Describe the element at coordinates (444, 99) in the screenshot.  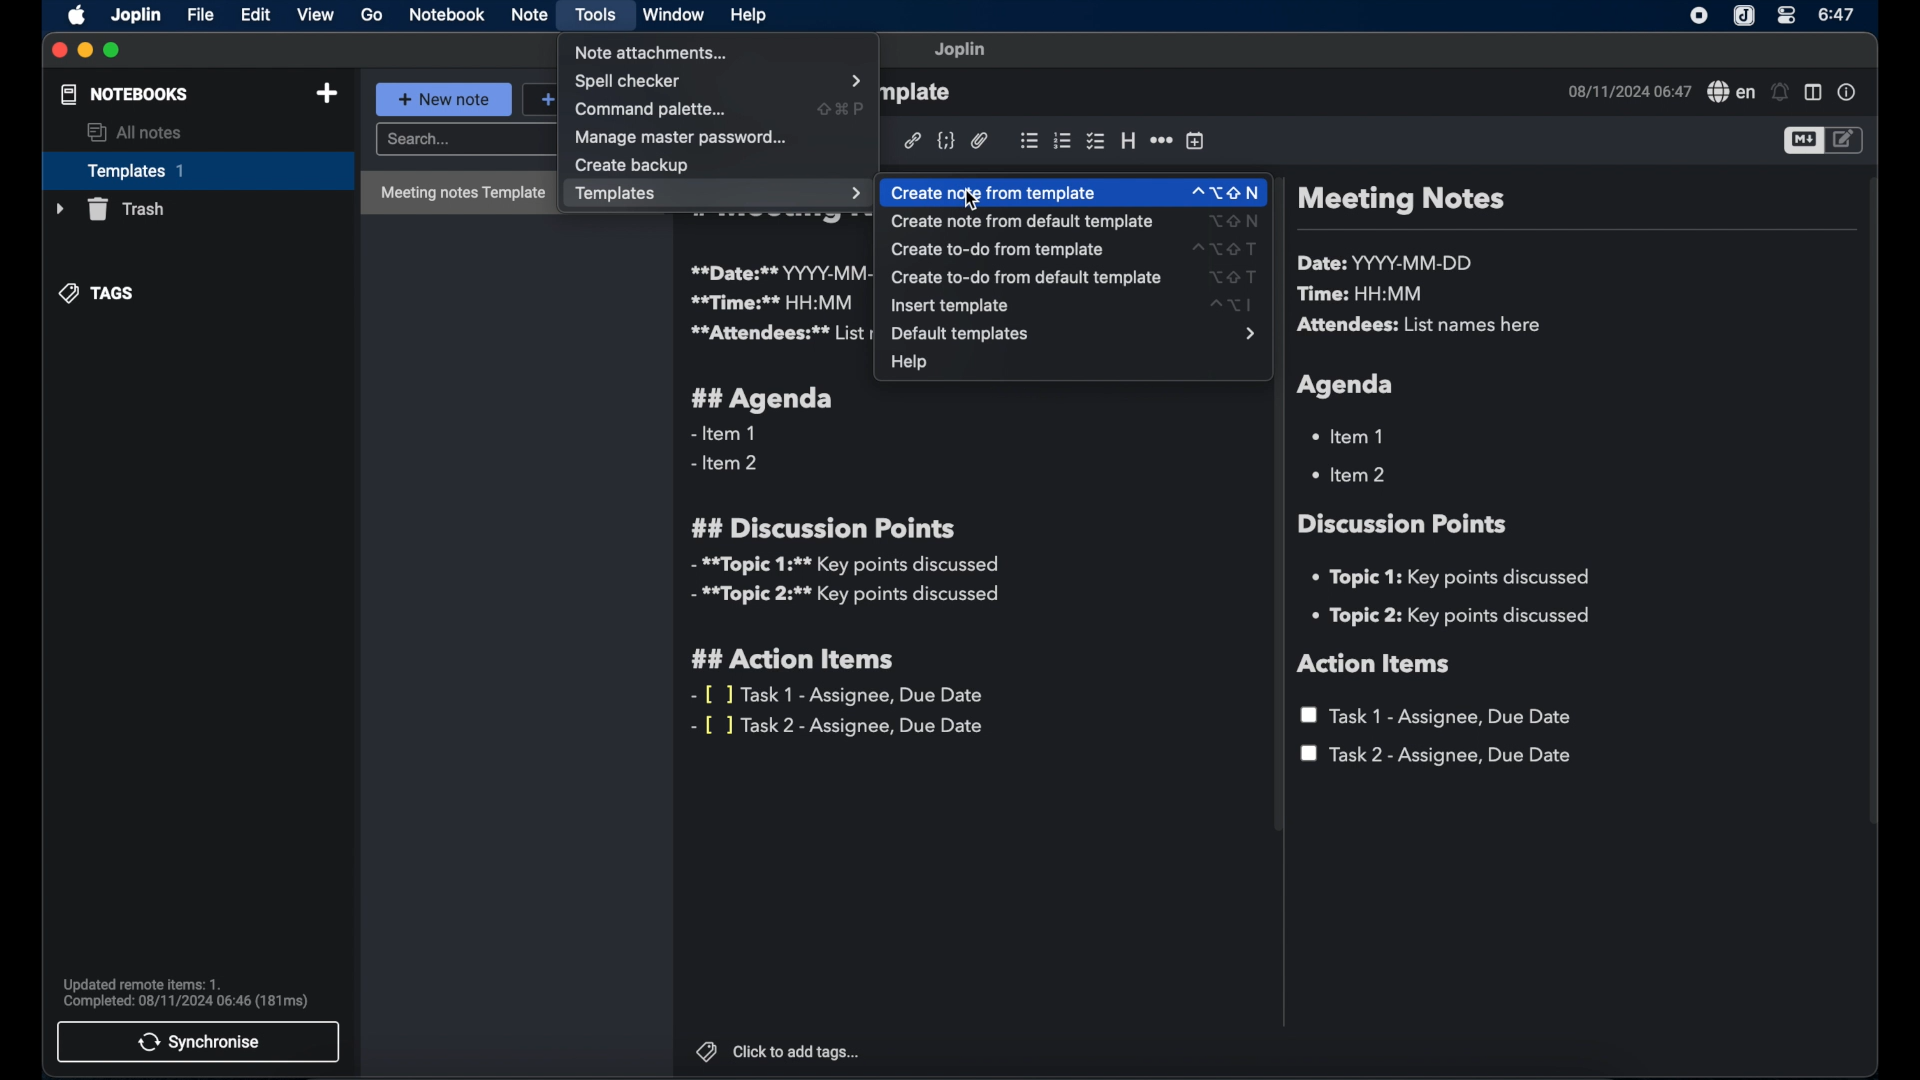
I see `new note` at that location.